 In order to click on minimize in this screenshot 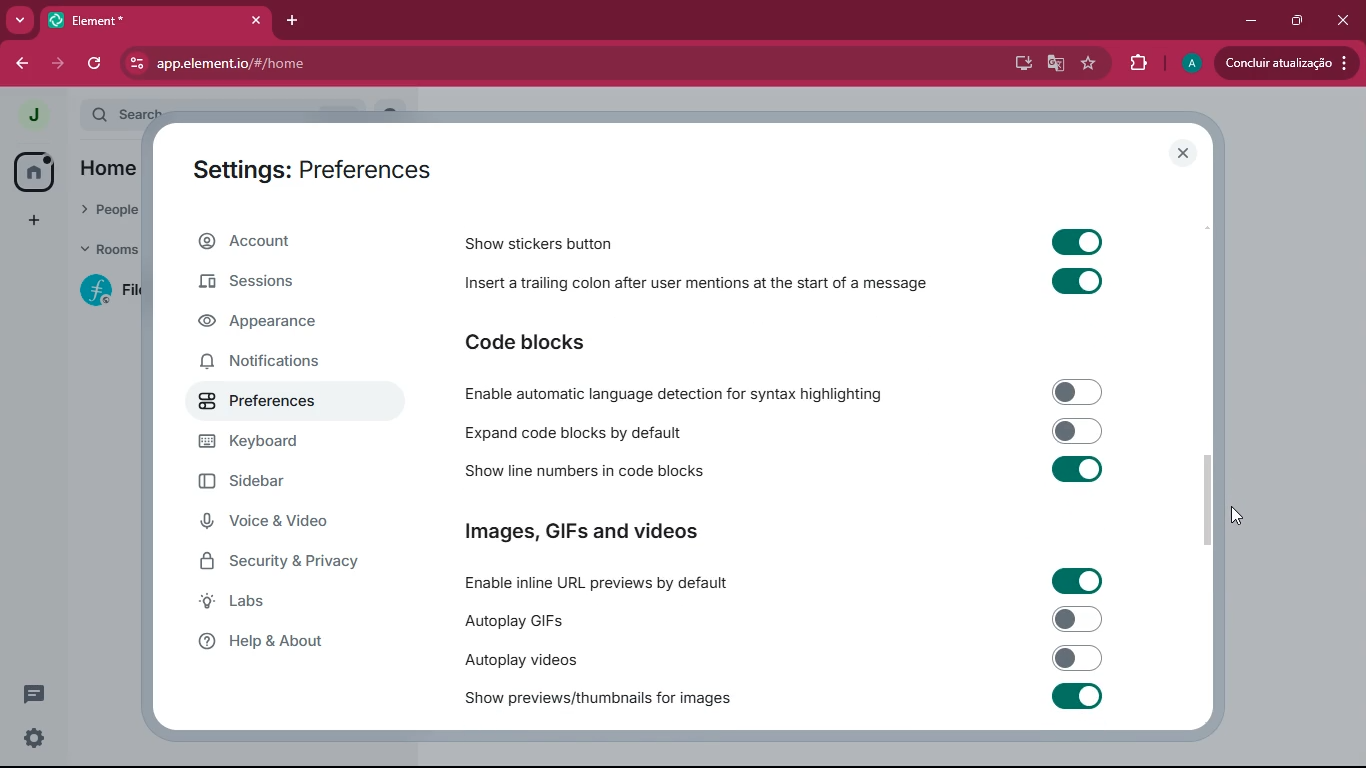, I will do `click(1247, 19)`.